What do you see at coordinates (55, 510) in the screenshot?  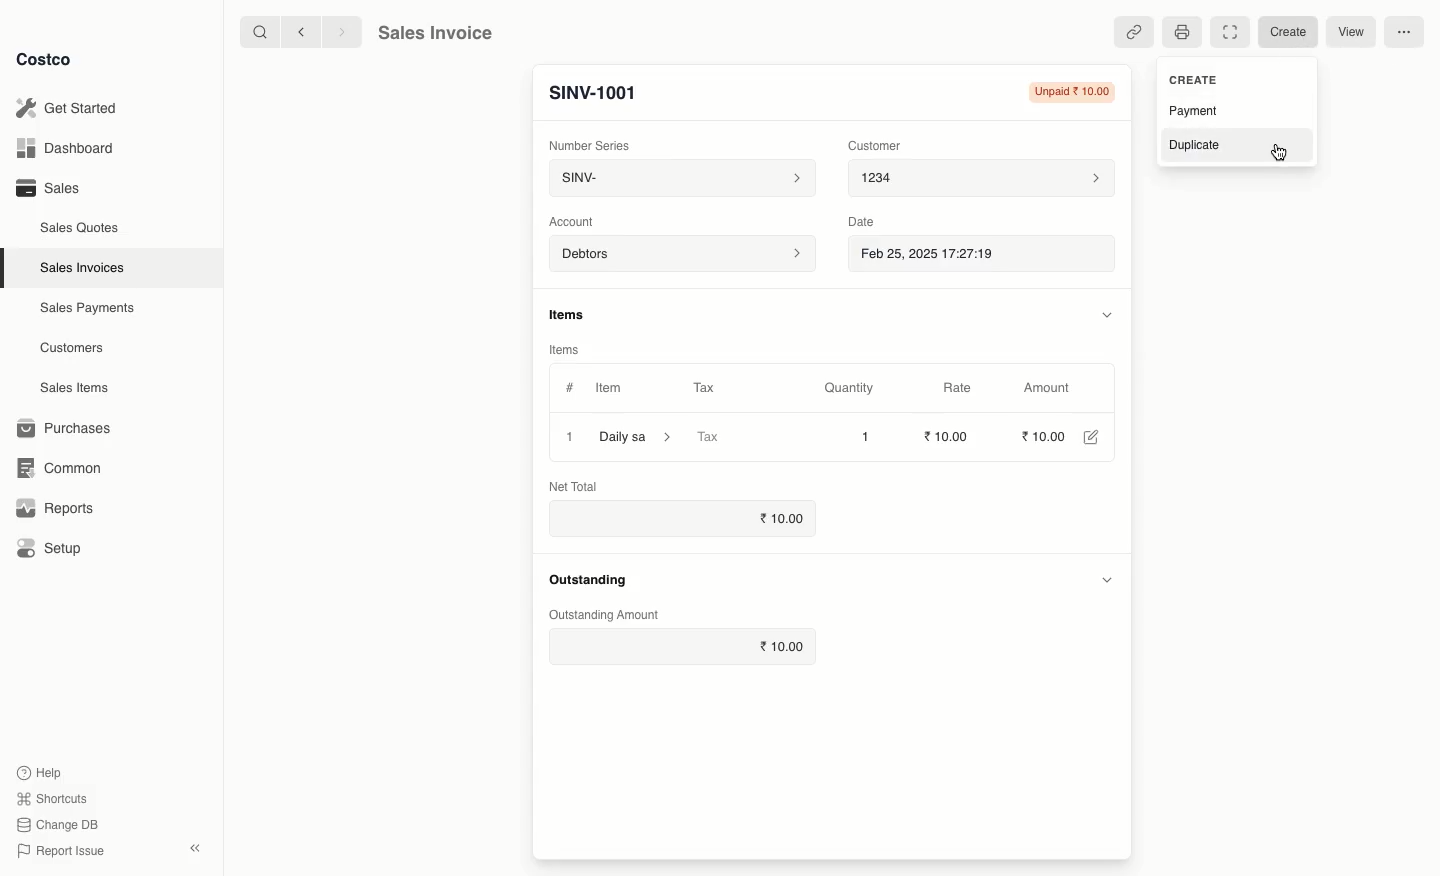 I see `Reports` at bounding box center [55, 510].